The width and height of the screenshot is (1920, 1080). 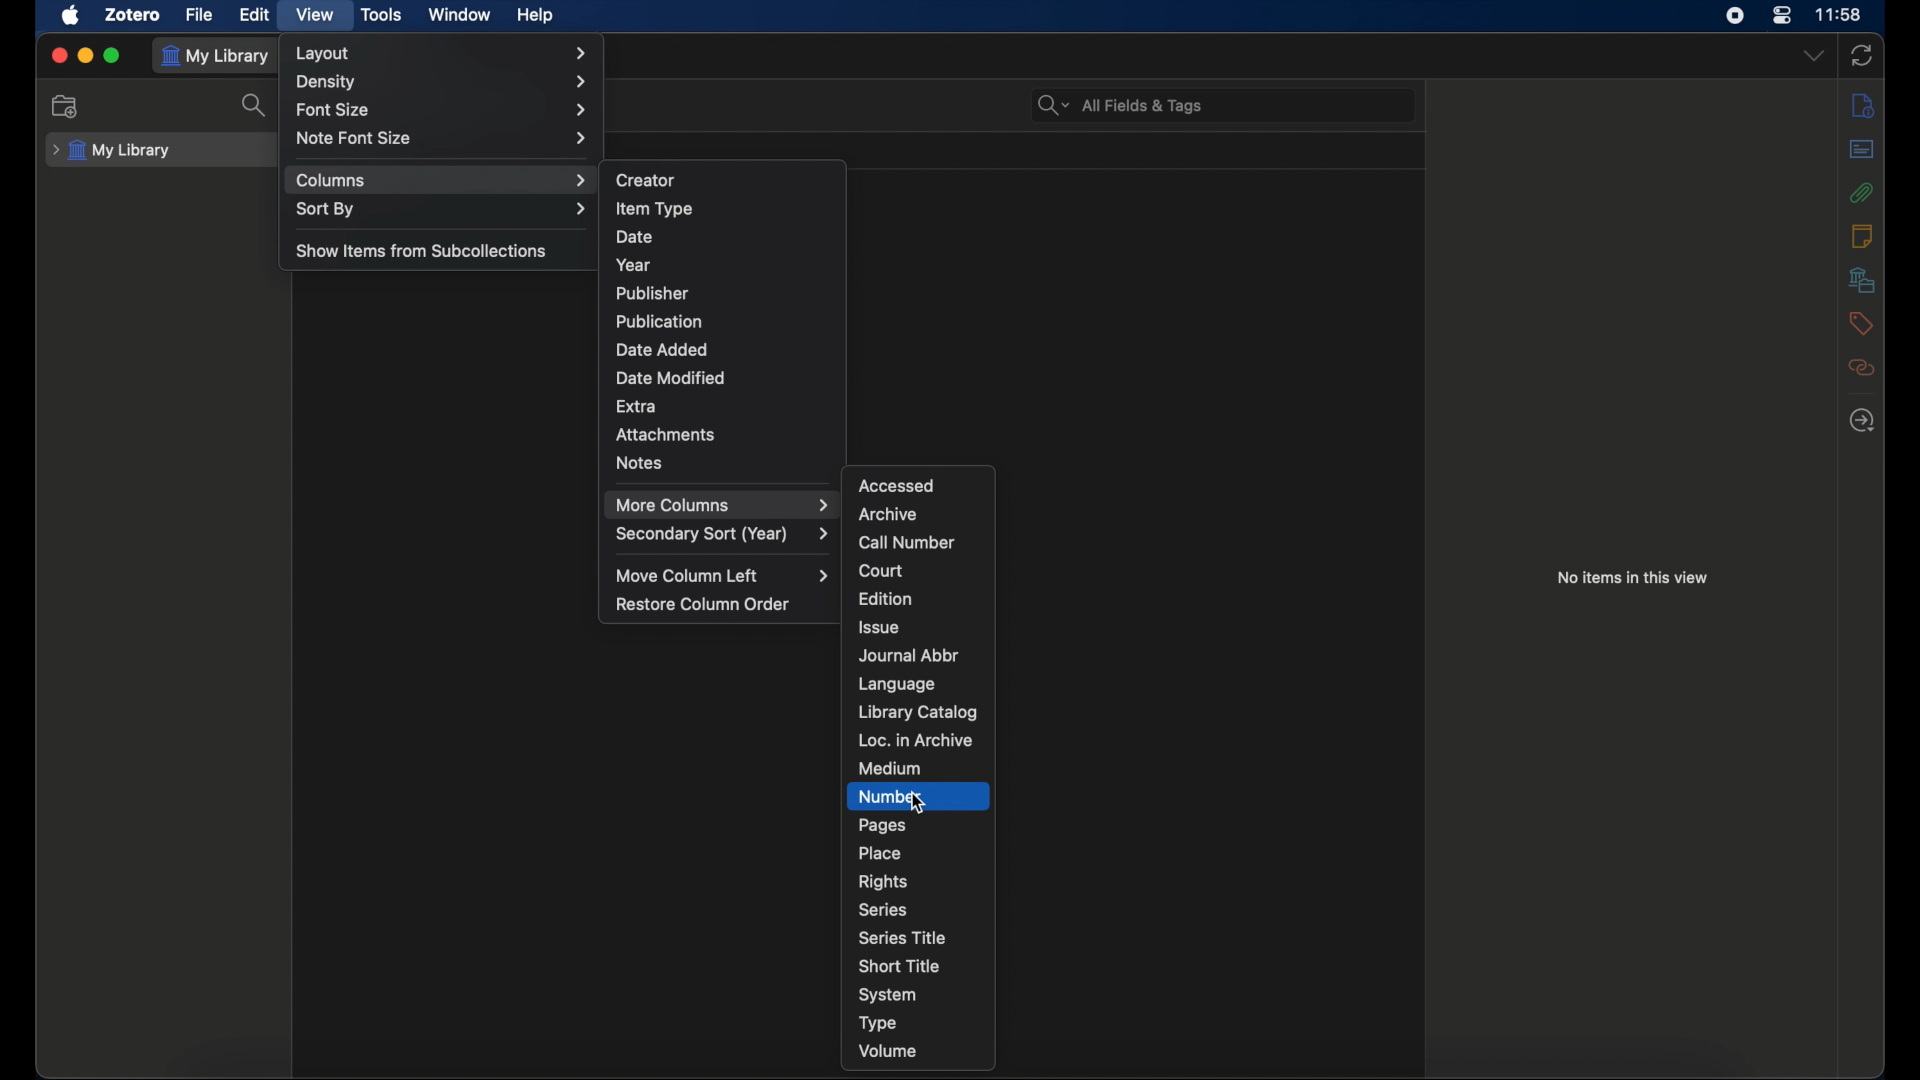 I want to click on medium, so click(x=888, y=769).